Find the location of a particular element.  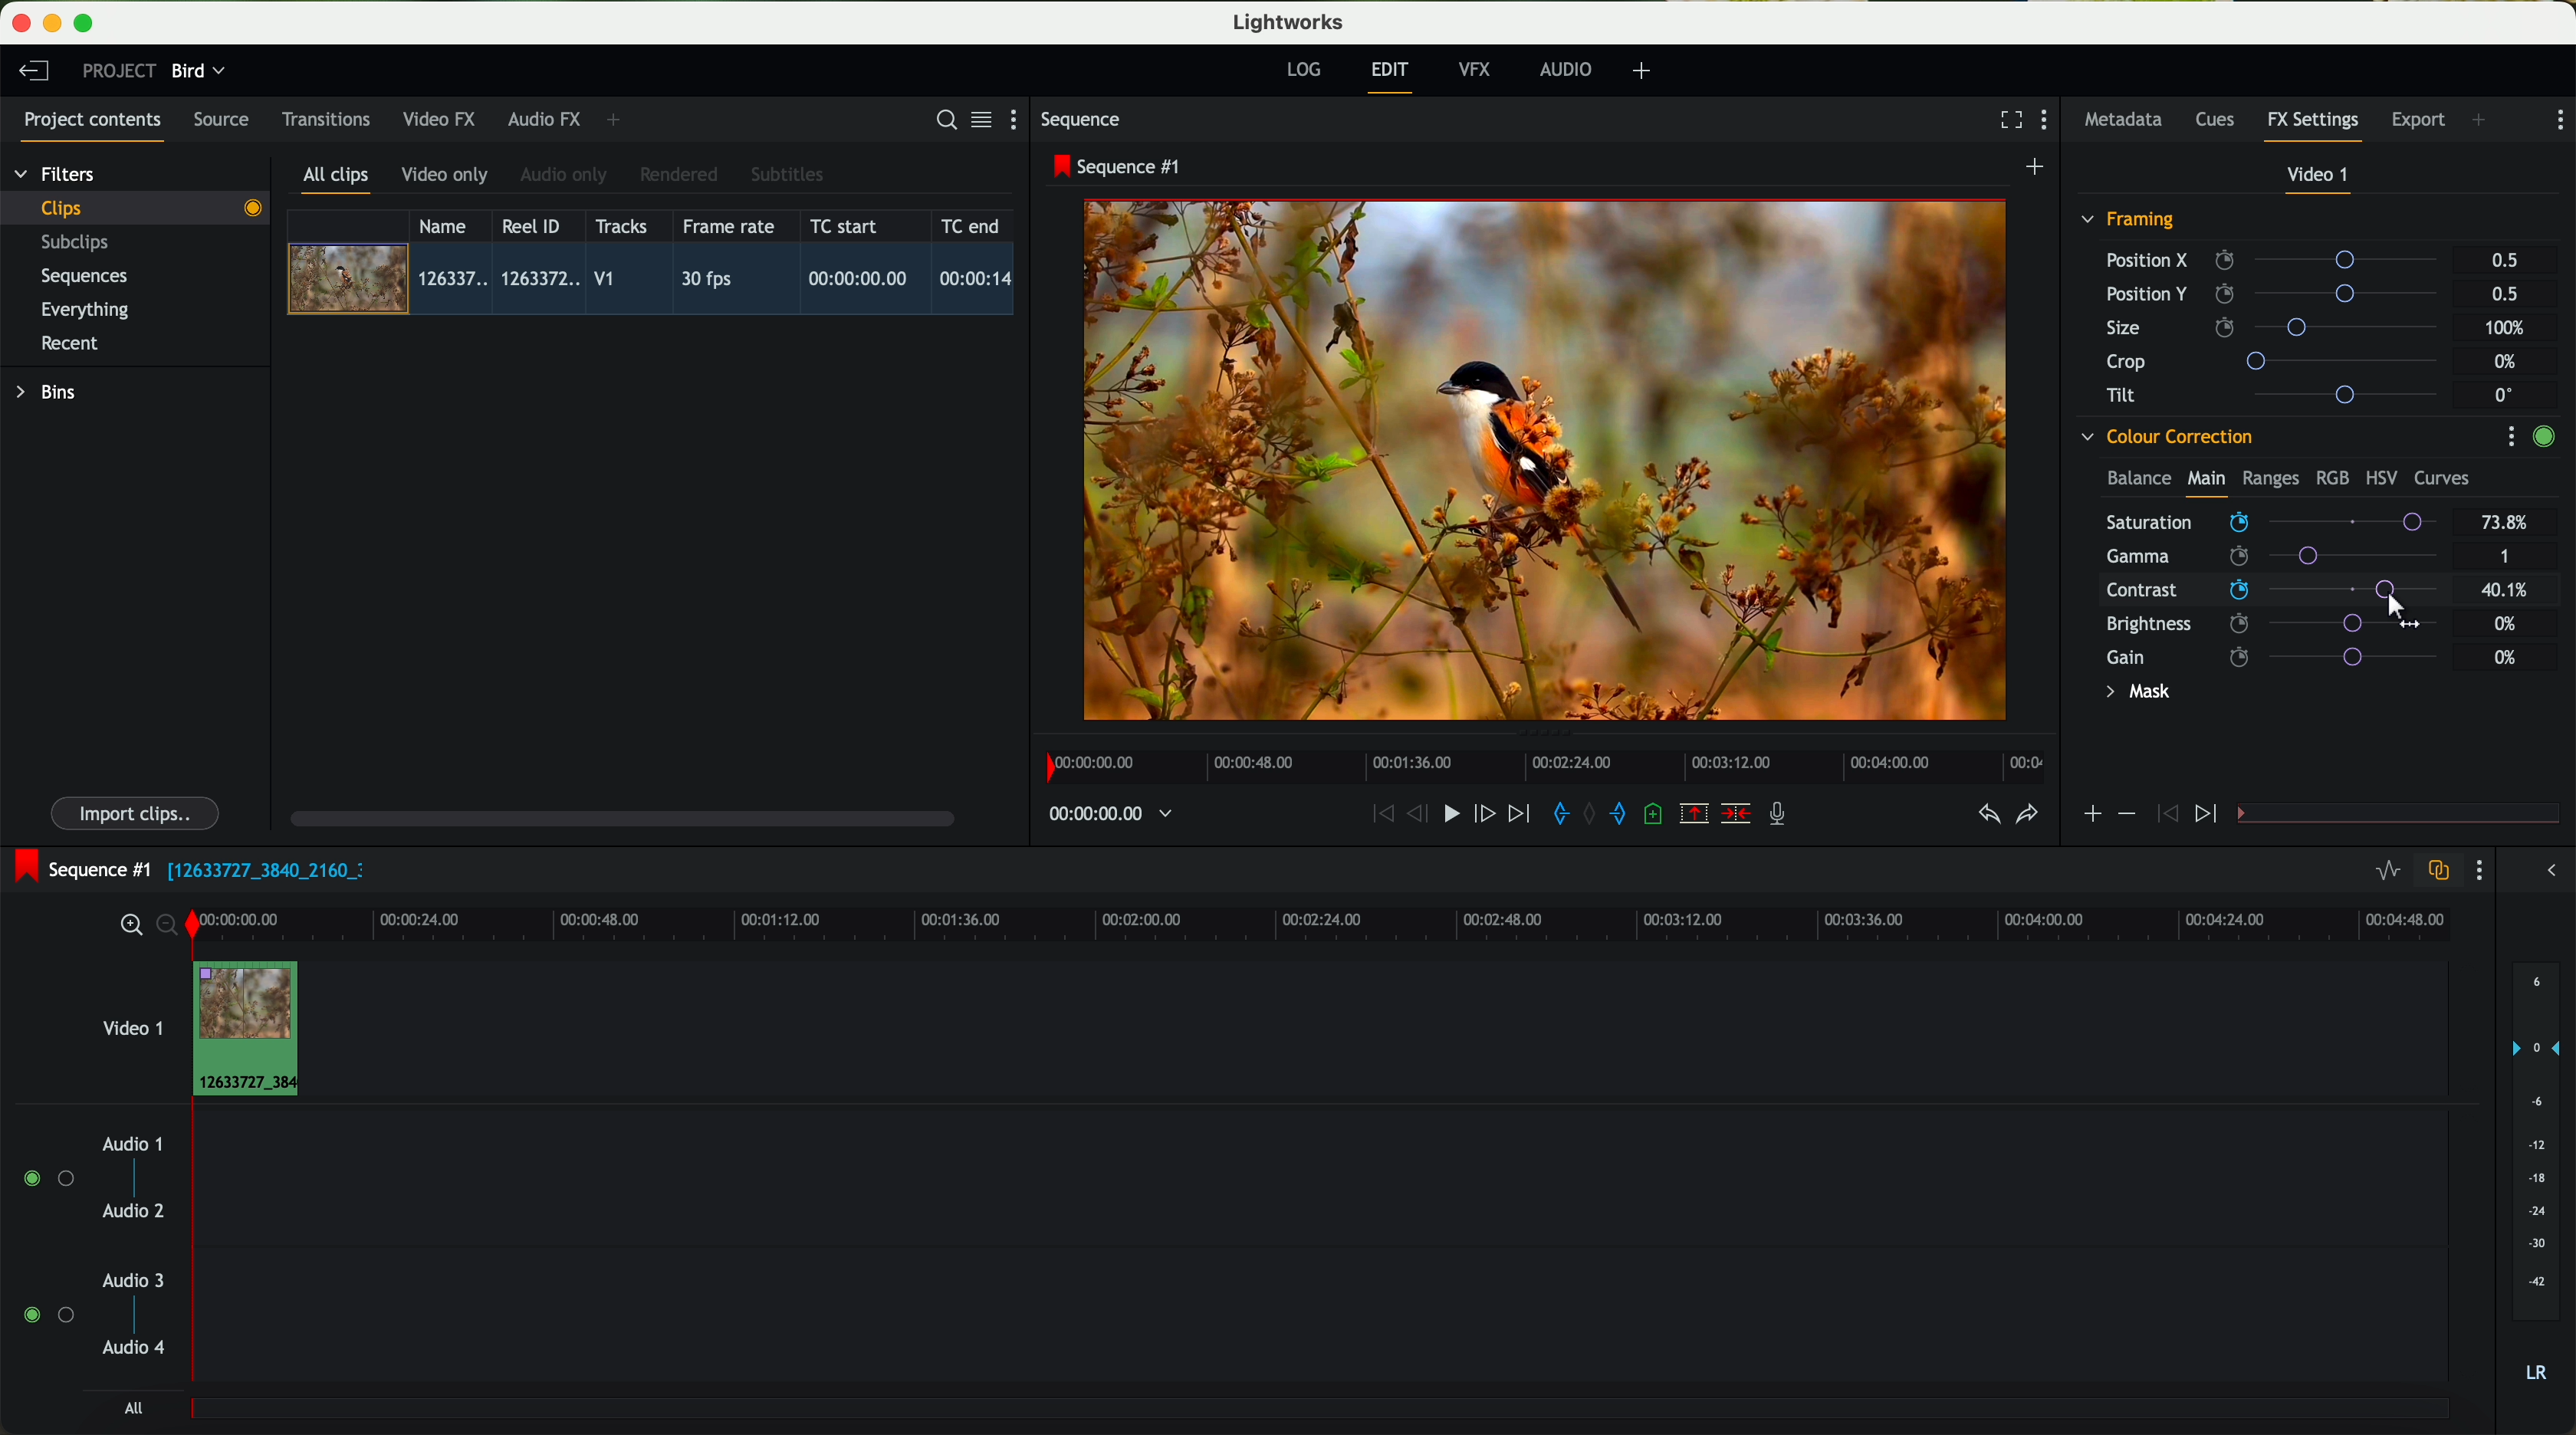

sequence #1 is located at coordinates (1119, 166).